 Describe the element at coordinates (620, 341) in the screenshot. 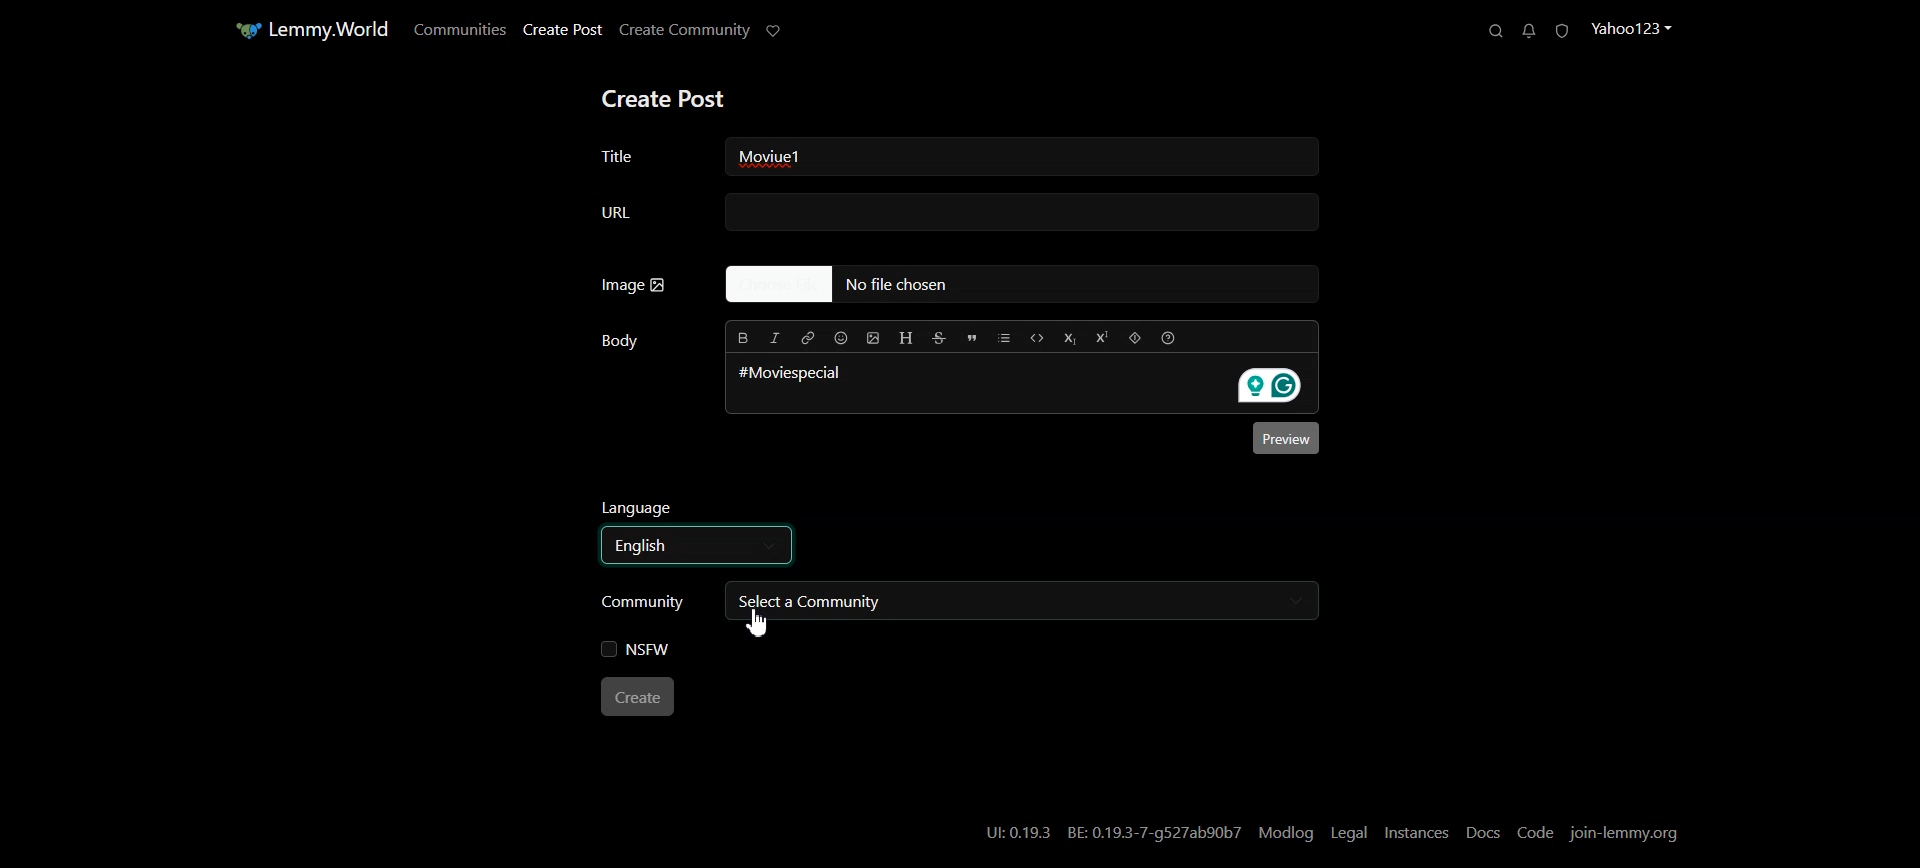

I see `Body` at that location.